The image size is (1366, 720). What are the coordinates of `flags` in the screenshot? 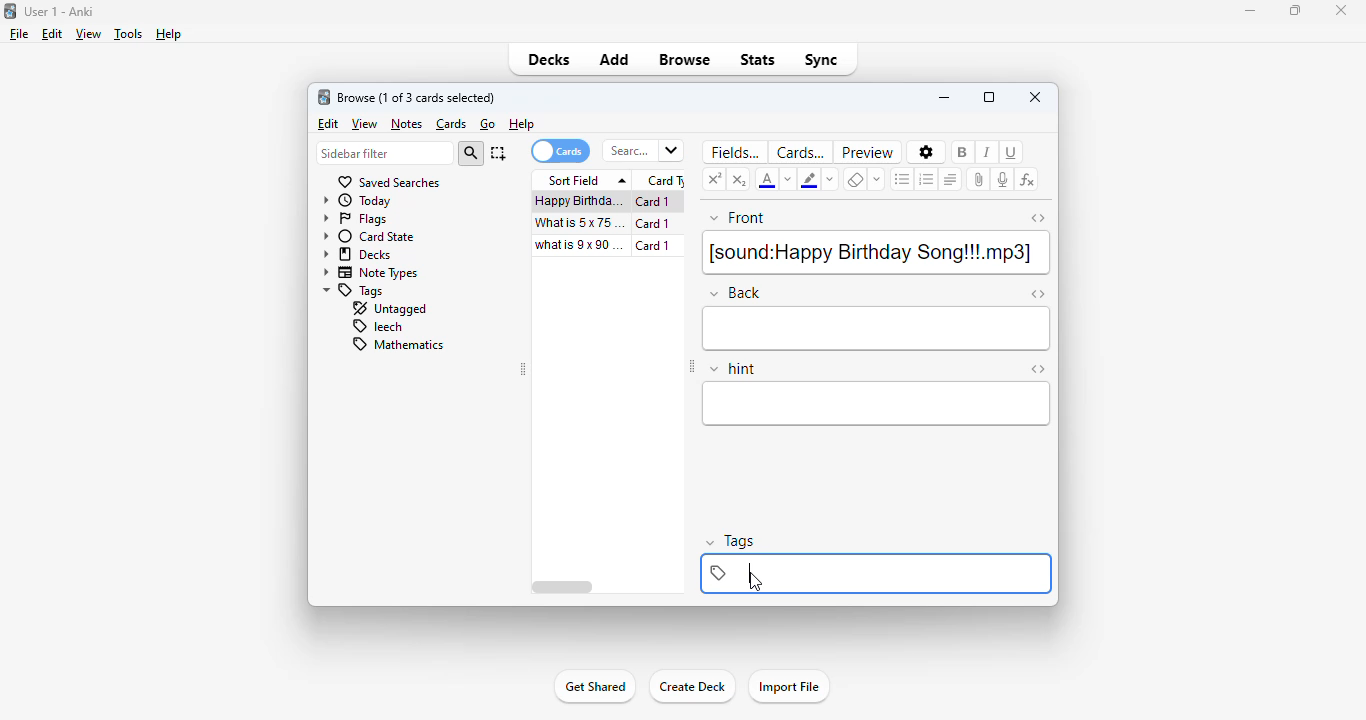 It's located at (355, 220).